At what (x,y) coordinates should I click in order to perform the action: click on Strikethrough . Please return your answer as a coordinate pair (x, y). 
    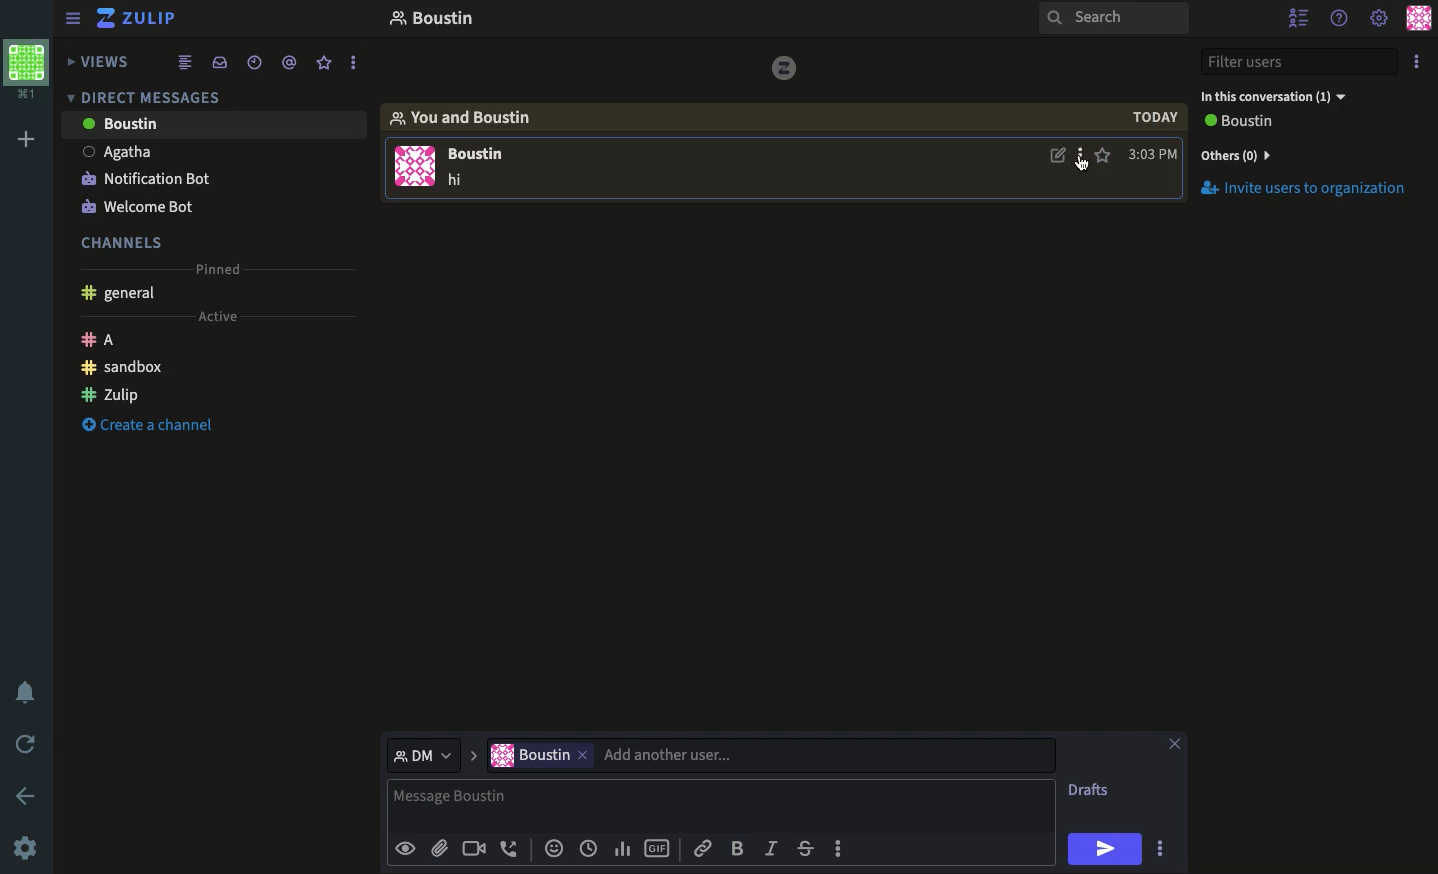
    Looking at the image, I should click on (808, 850).